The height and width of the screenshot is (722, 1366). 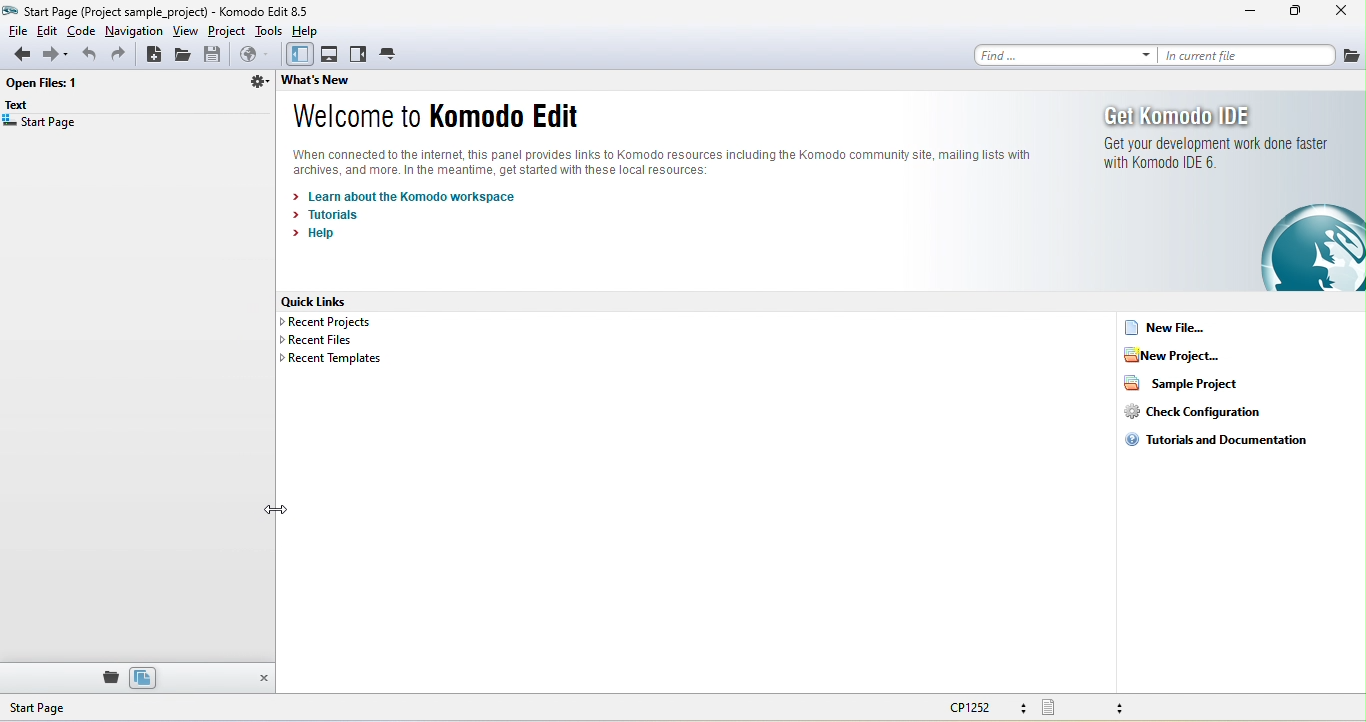 What do you see at coordinates (331, 55) in the screenshot?
I see `bottom pane` at bounding box center [331, 55].